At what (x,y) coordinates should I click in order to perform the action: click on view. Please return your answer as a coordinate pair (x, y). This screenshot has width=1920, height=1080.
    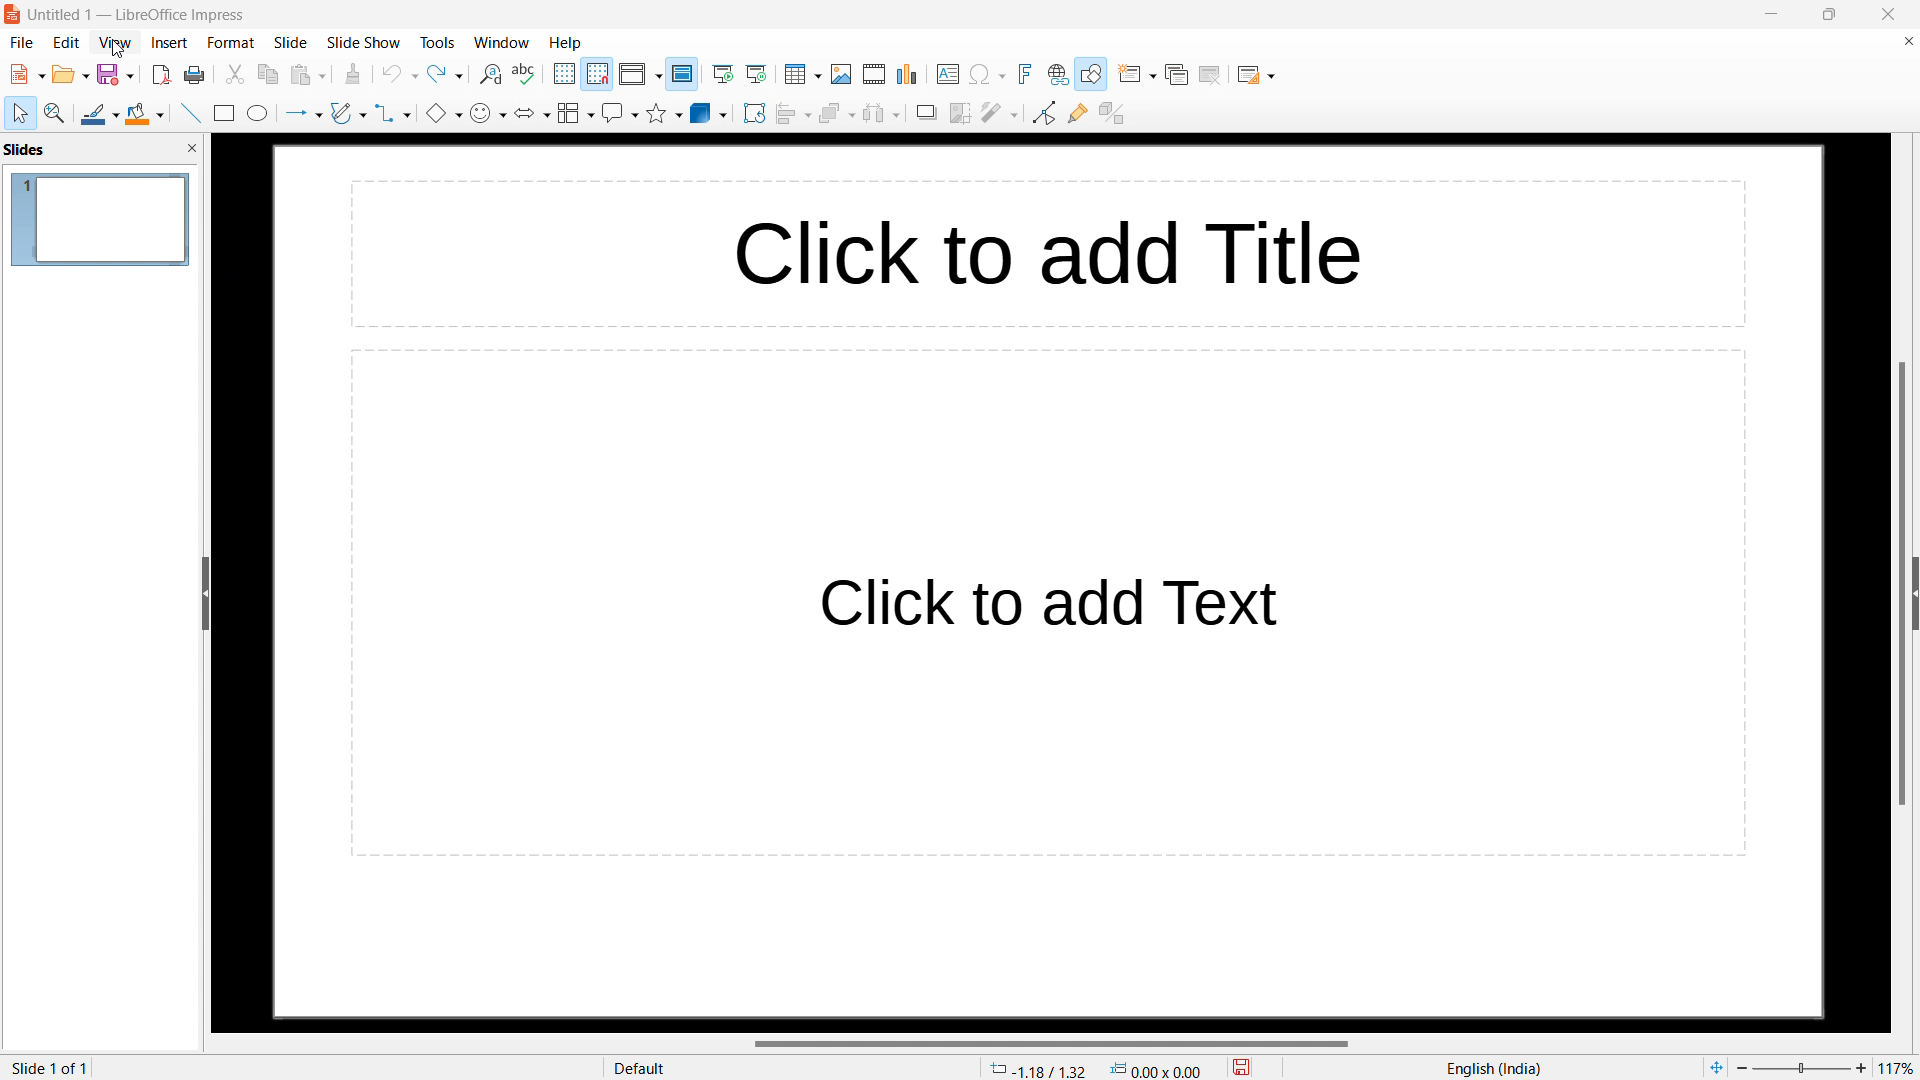
    Looking at the image, I should click on (115, 43).